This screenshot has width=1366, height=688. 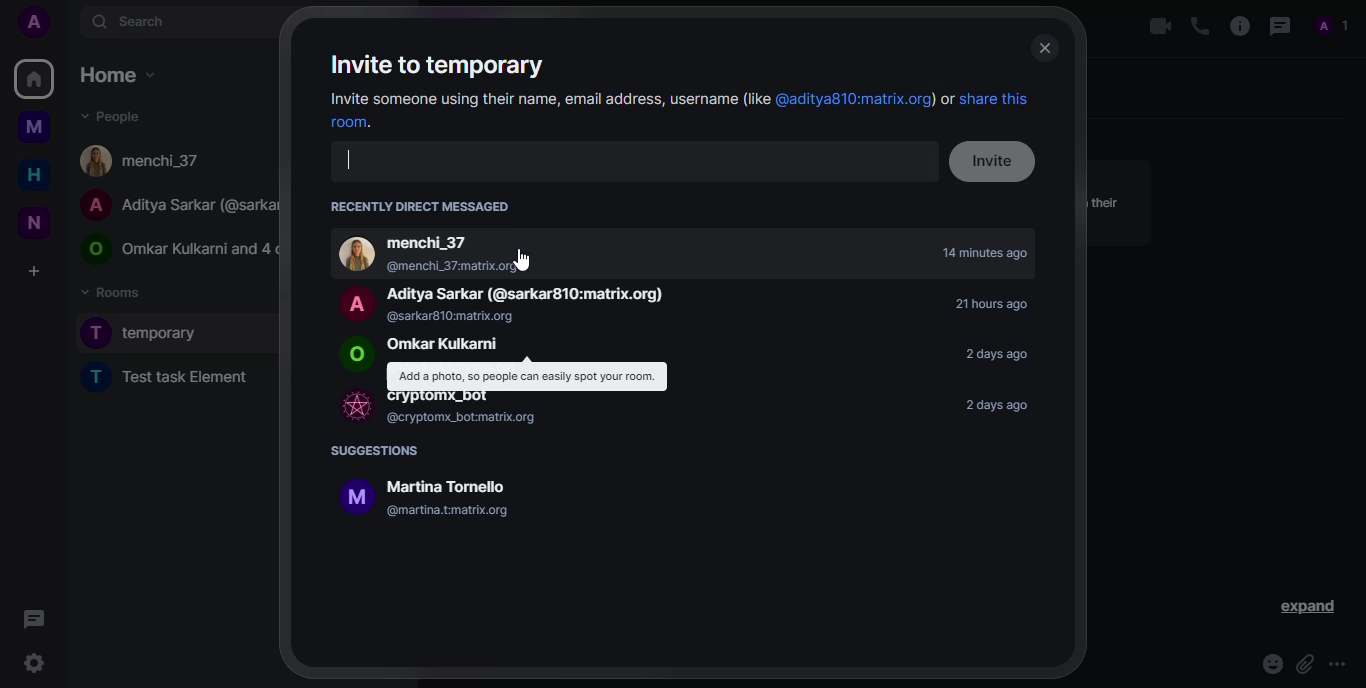 I want to click on peoPLe, so click(x=174, y=250).